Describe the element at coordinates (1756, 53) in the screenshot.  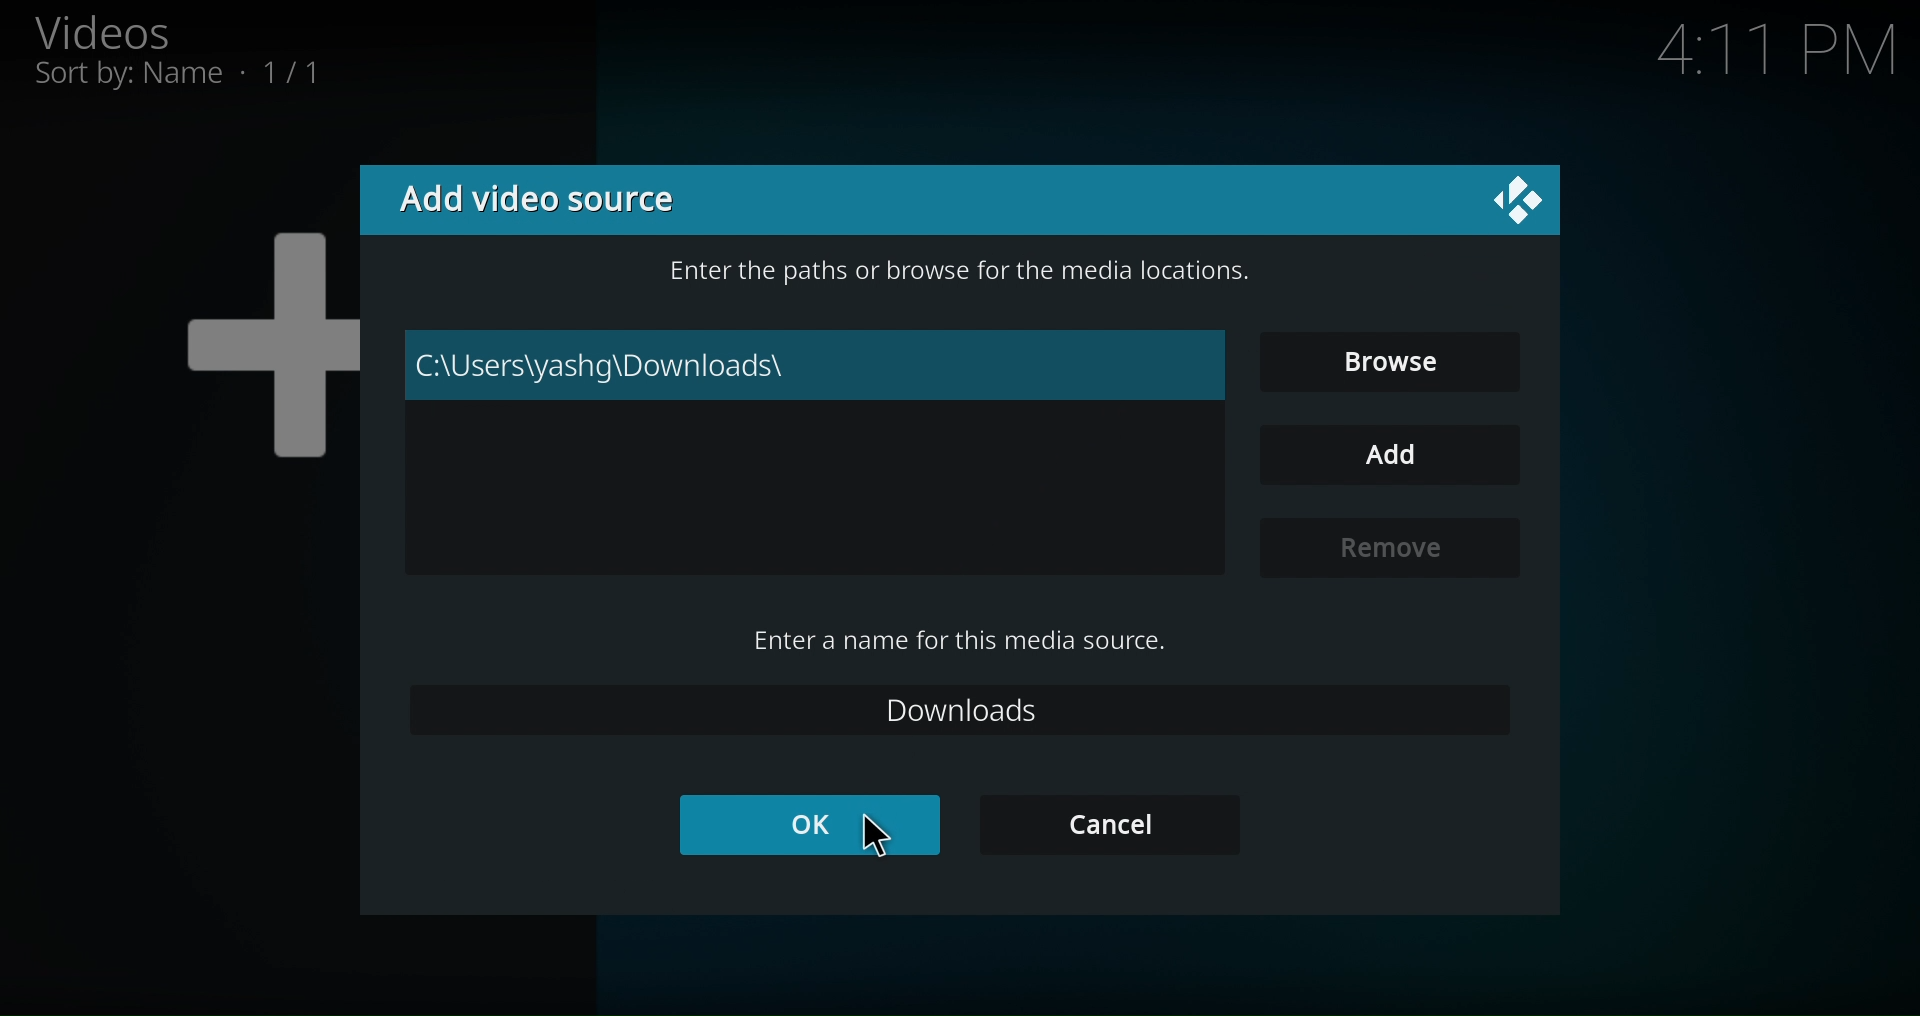
I see `4:11 PM` at that location.